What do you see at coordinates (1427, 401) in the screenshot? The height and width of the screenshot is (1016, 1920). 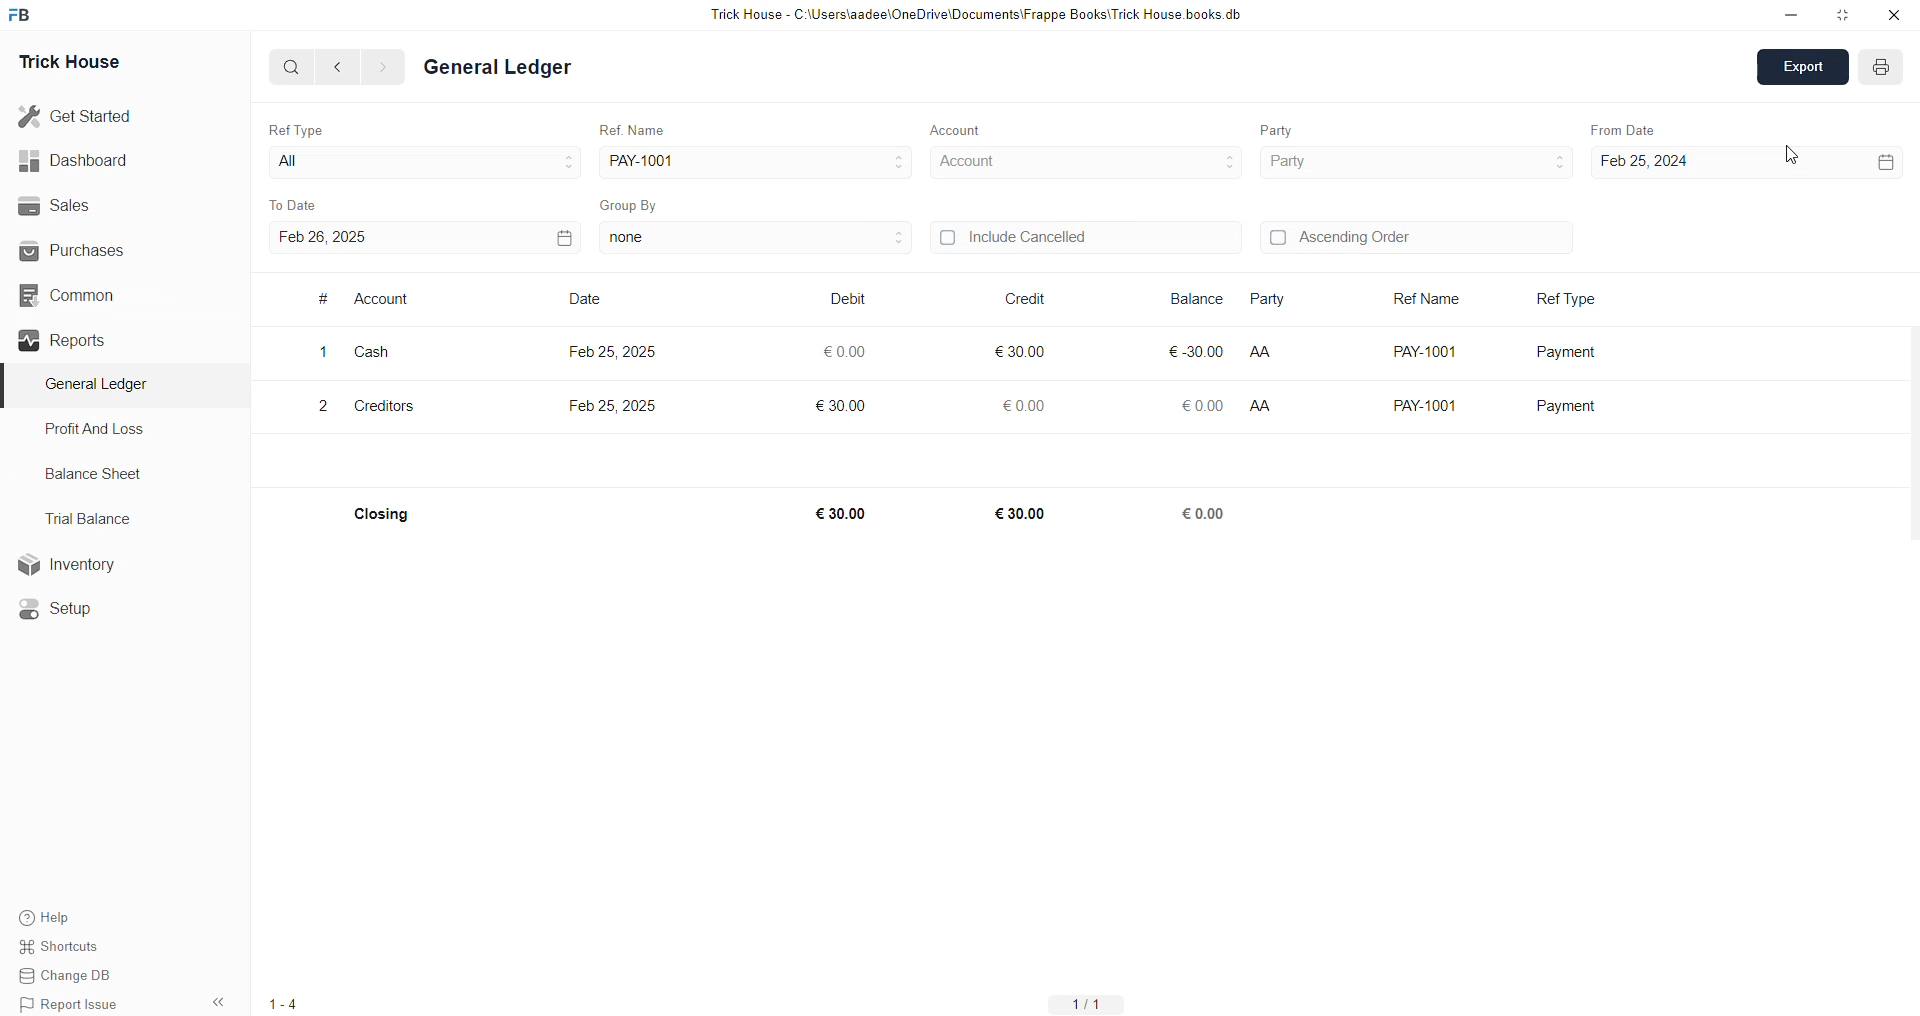 I see `PAY-1001` at bounding box center [1427, 401].